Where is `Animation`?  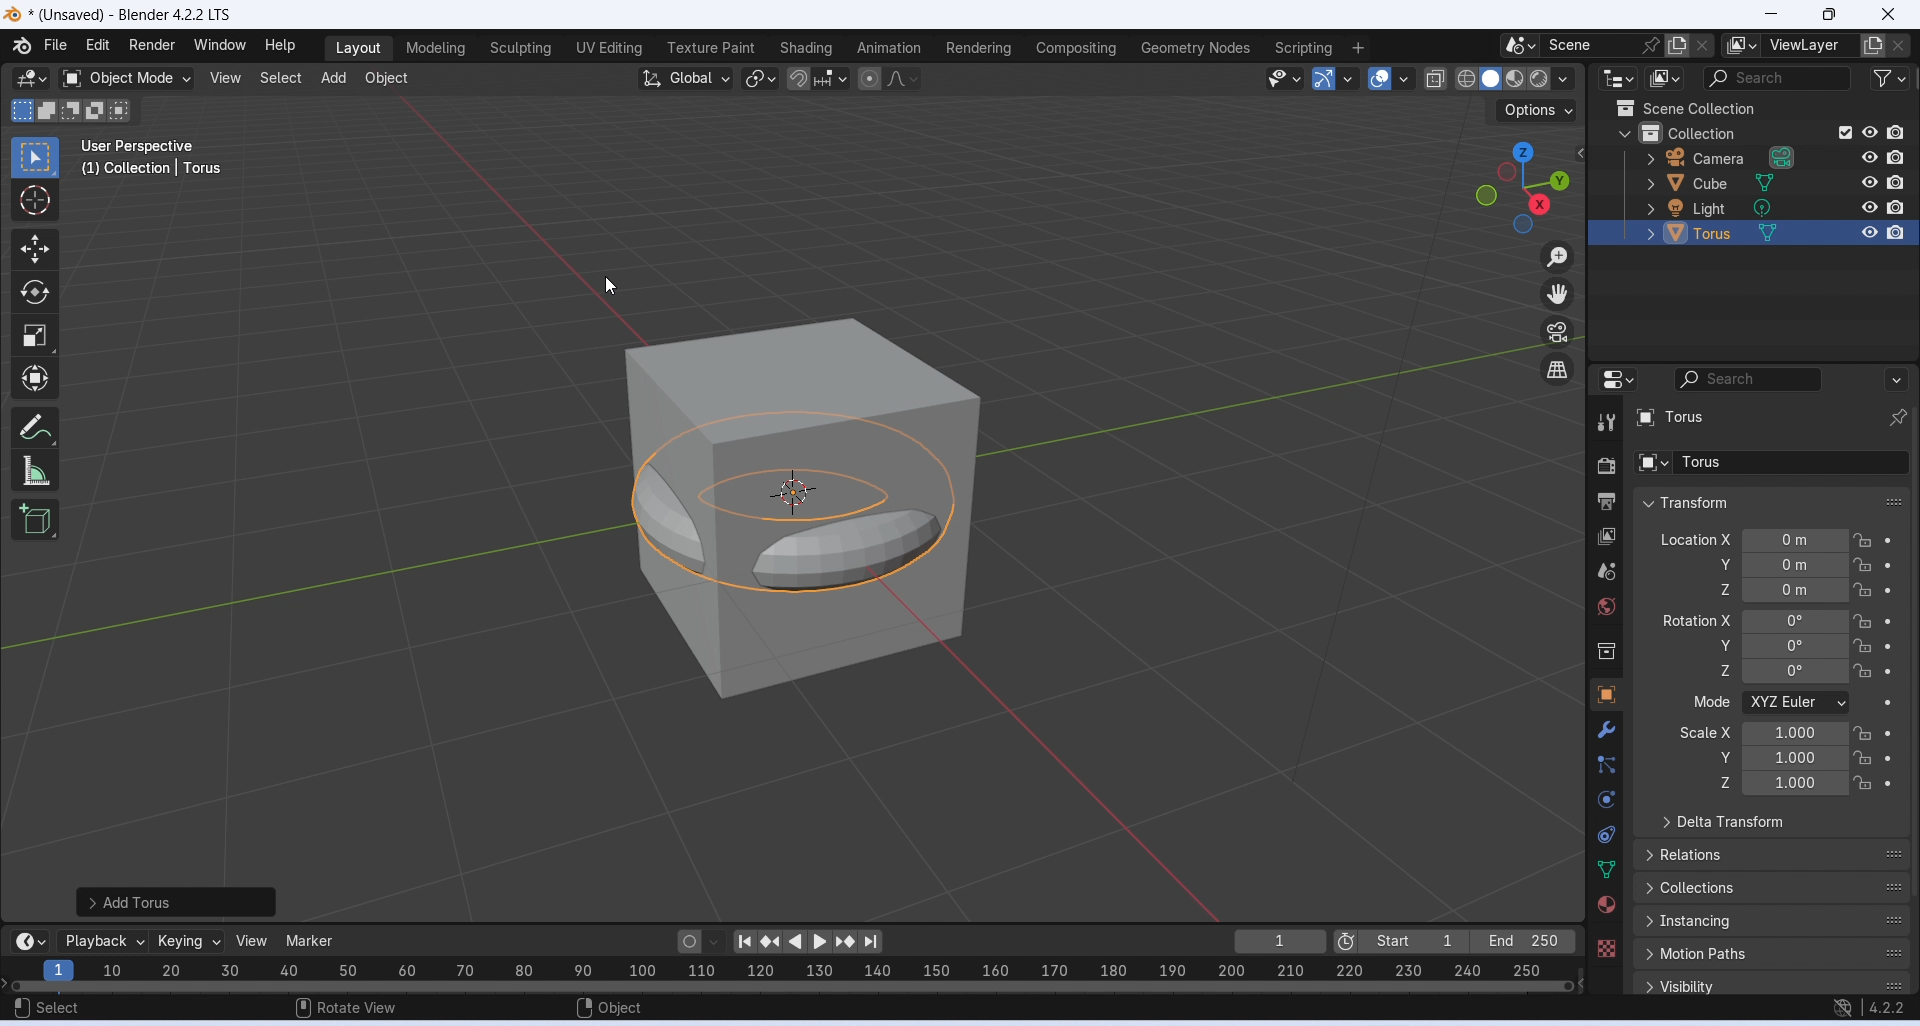 Animation is located at coordinates (888, 48).